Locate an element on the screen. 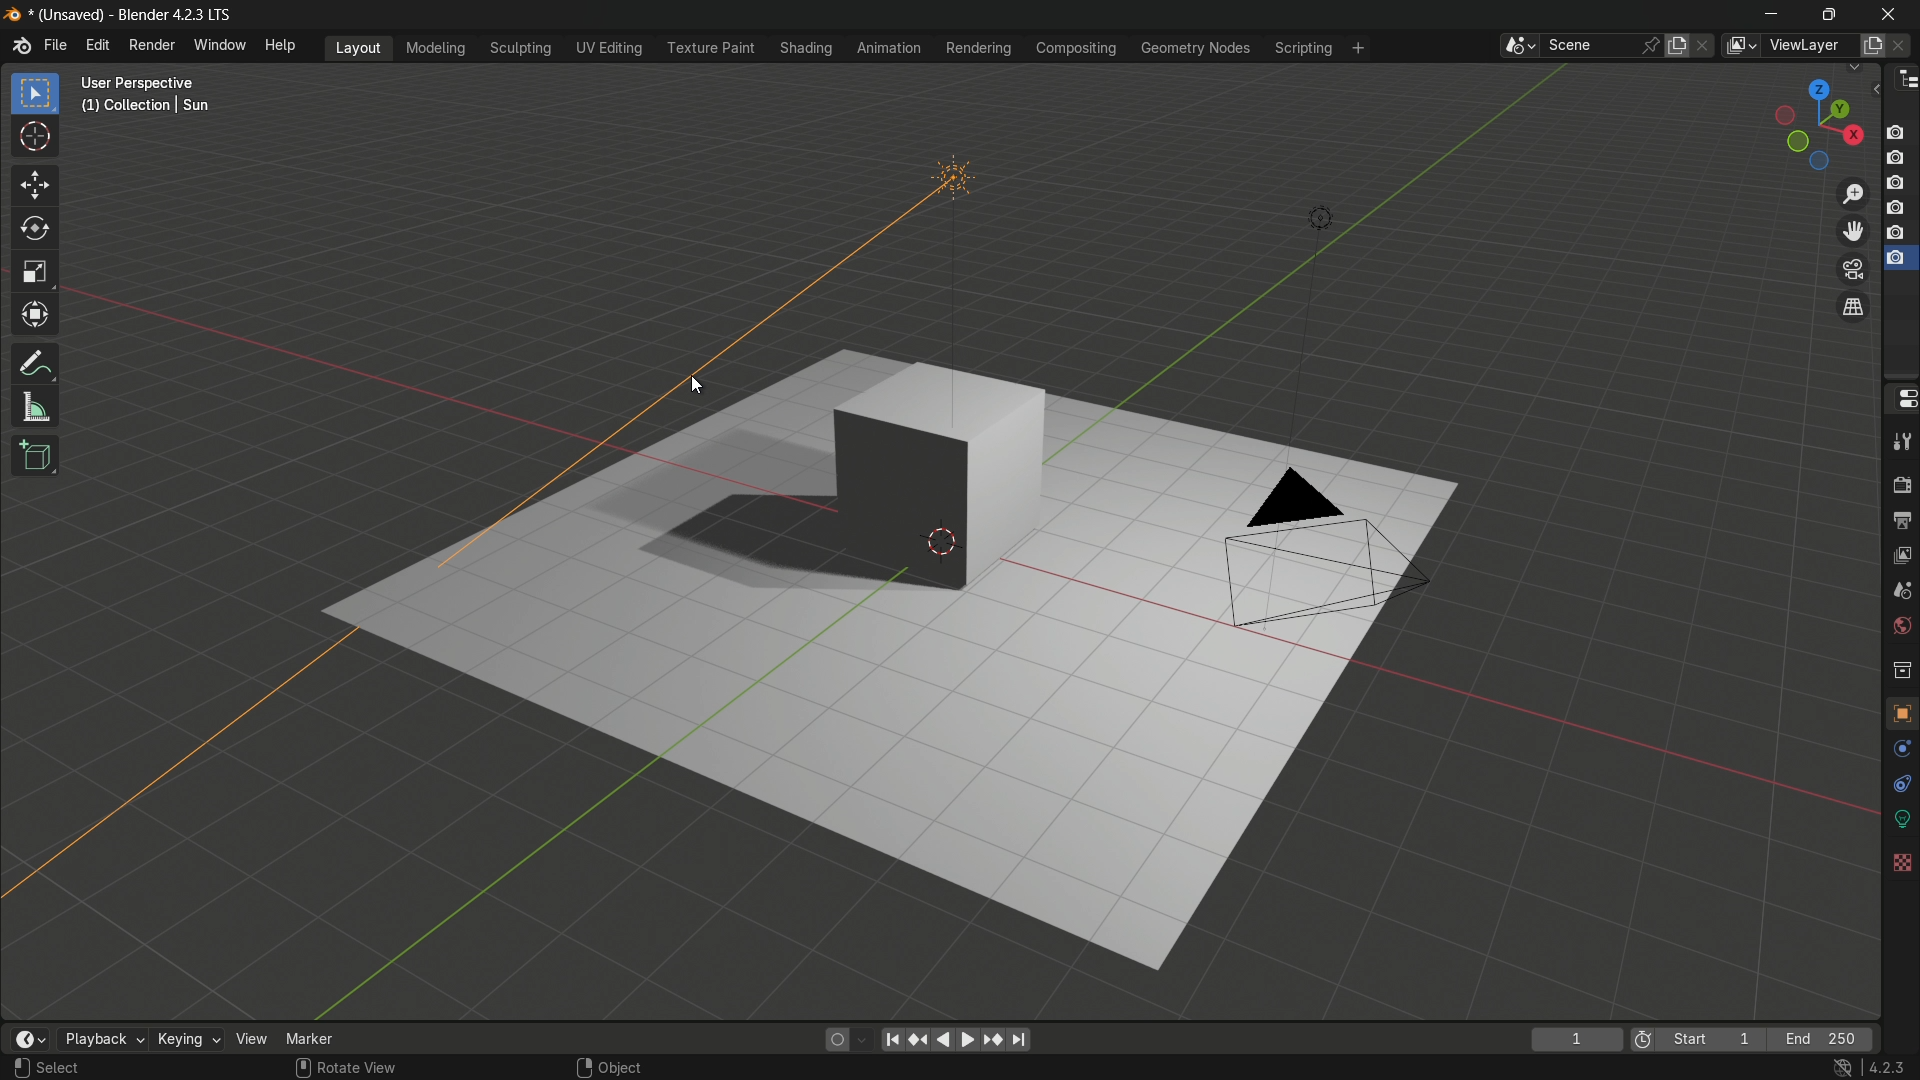  1 is located at coordinates (1579, 1038).